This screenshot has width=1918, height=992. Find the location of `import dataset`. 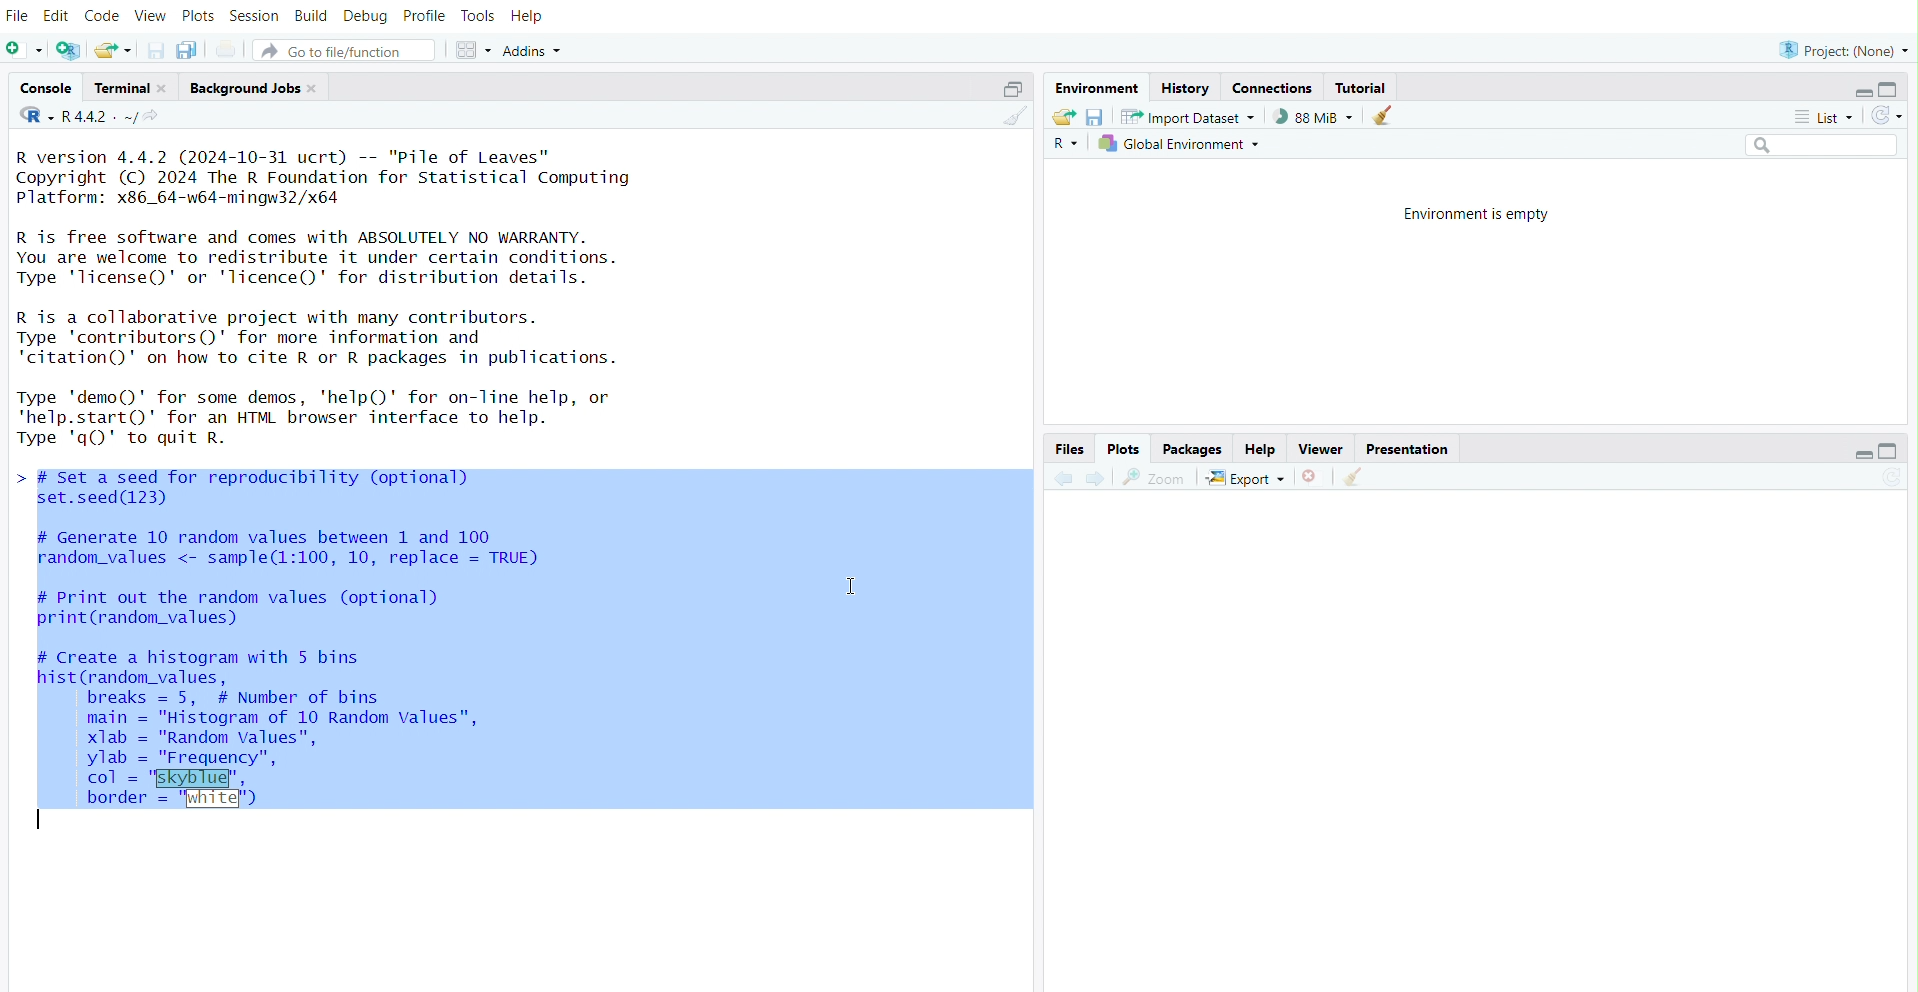

import dataset is located at coordinates (1190, 117).